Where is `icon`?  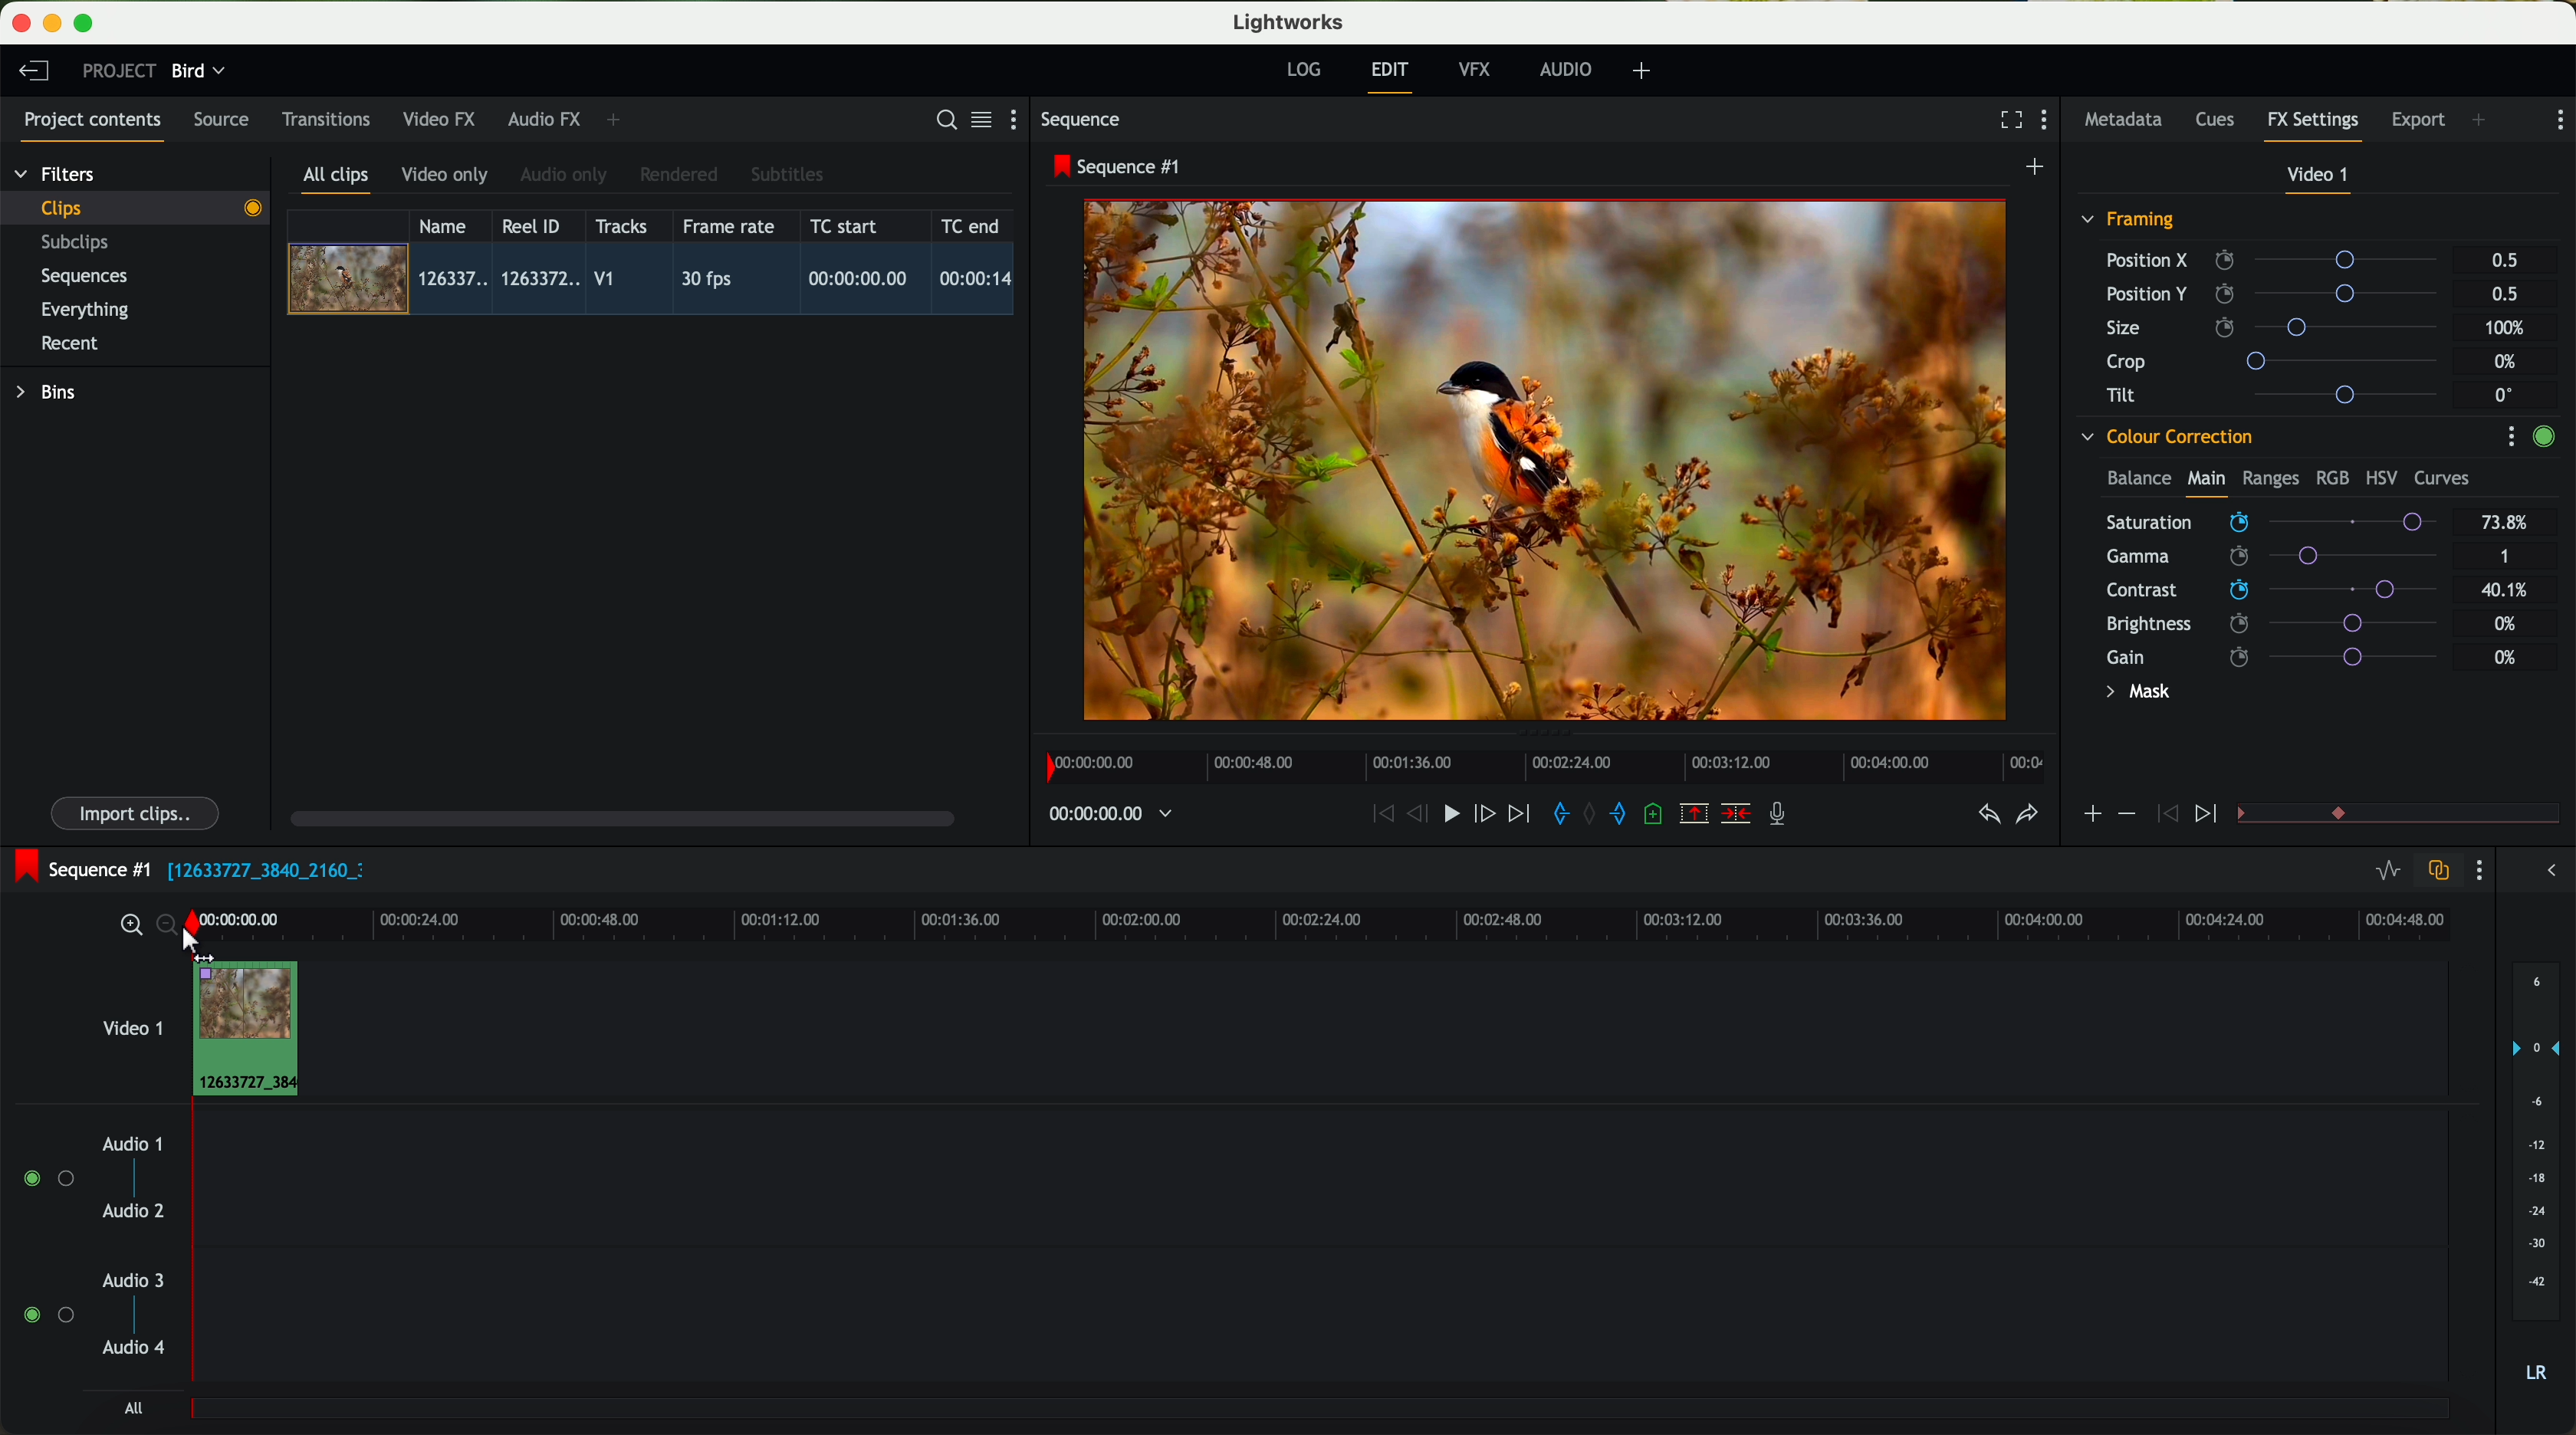 icon is located at coordinates (2164, 815).